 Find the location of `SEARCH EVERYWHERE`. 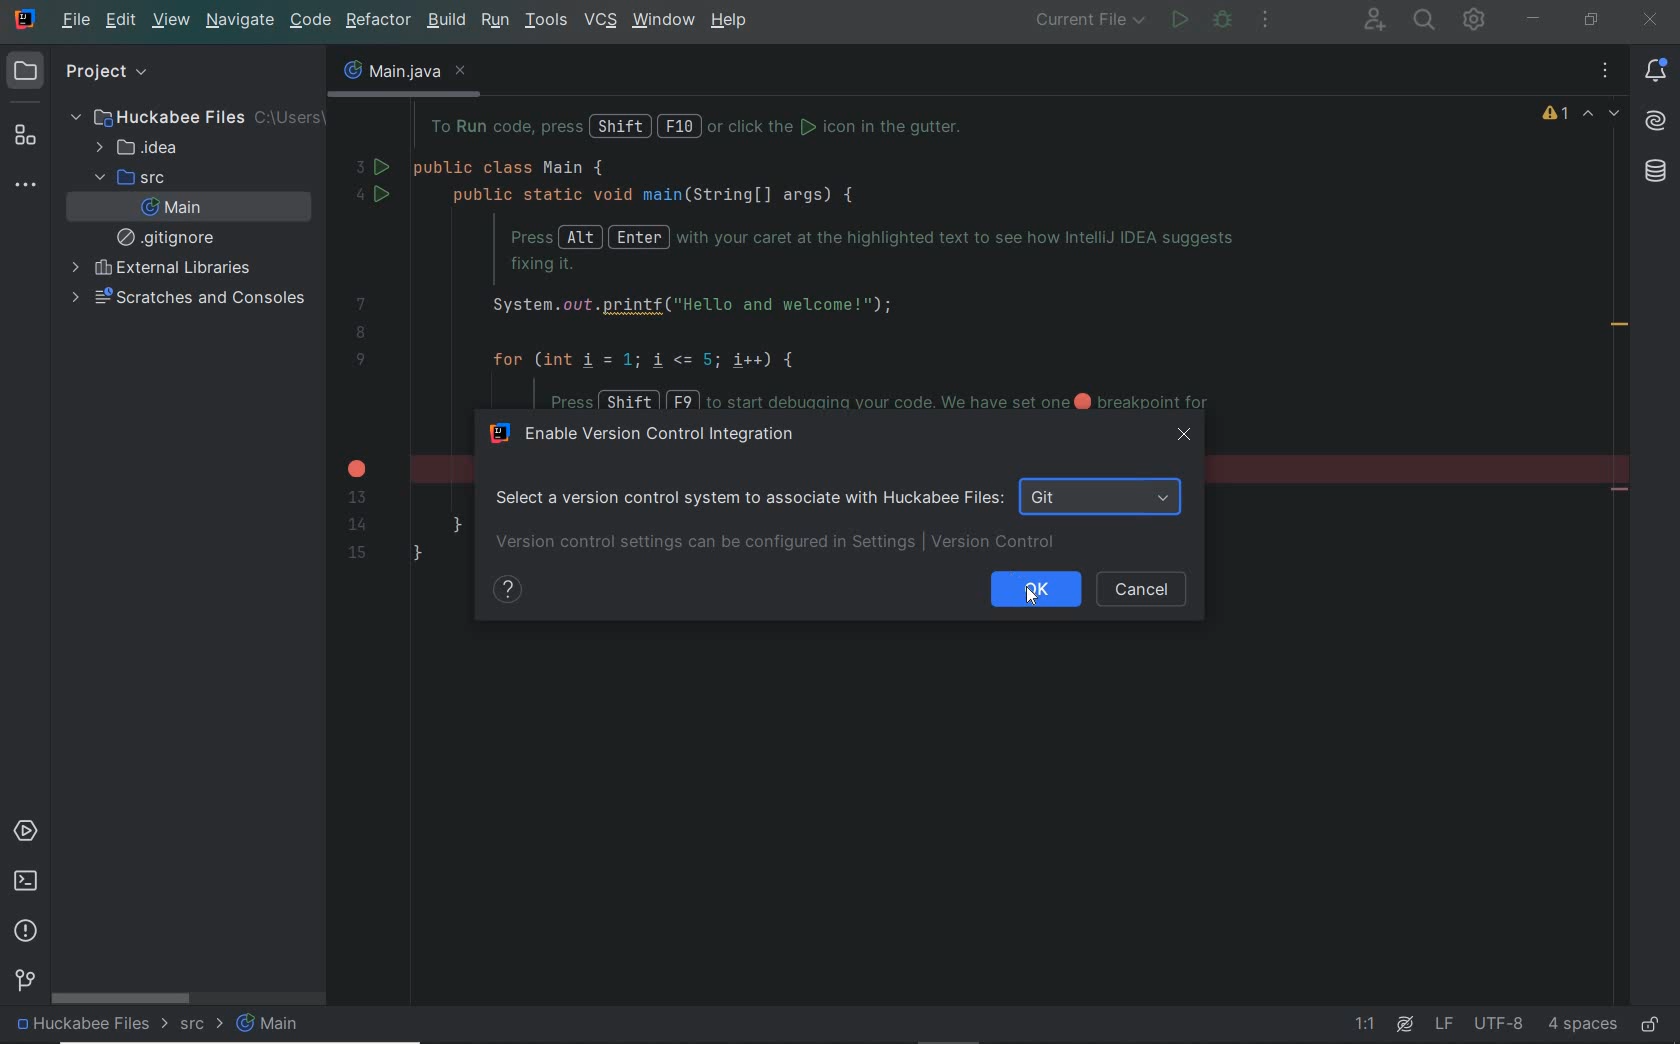

SEARCH EVERYWHERE is located at coordinates (1425, 22).